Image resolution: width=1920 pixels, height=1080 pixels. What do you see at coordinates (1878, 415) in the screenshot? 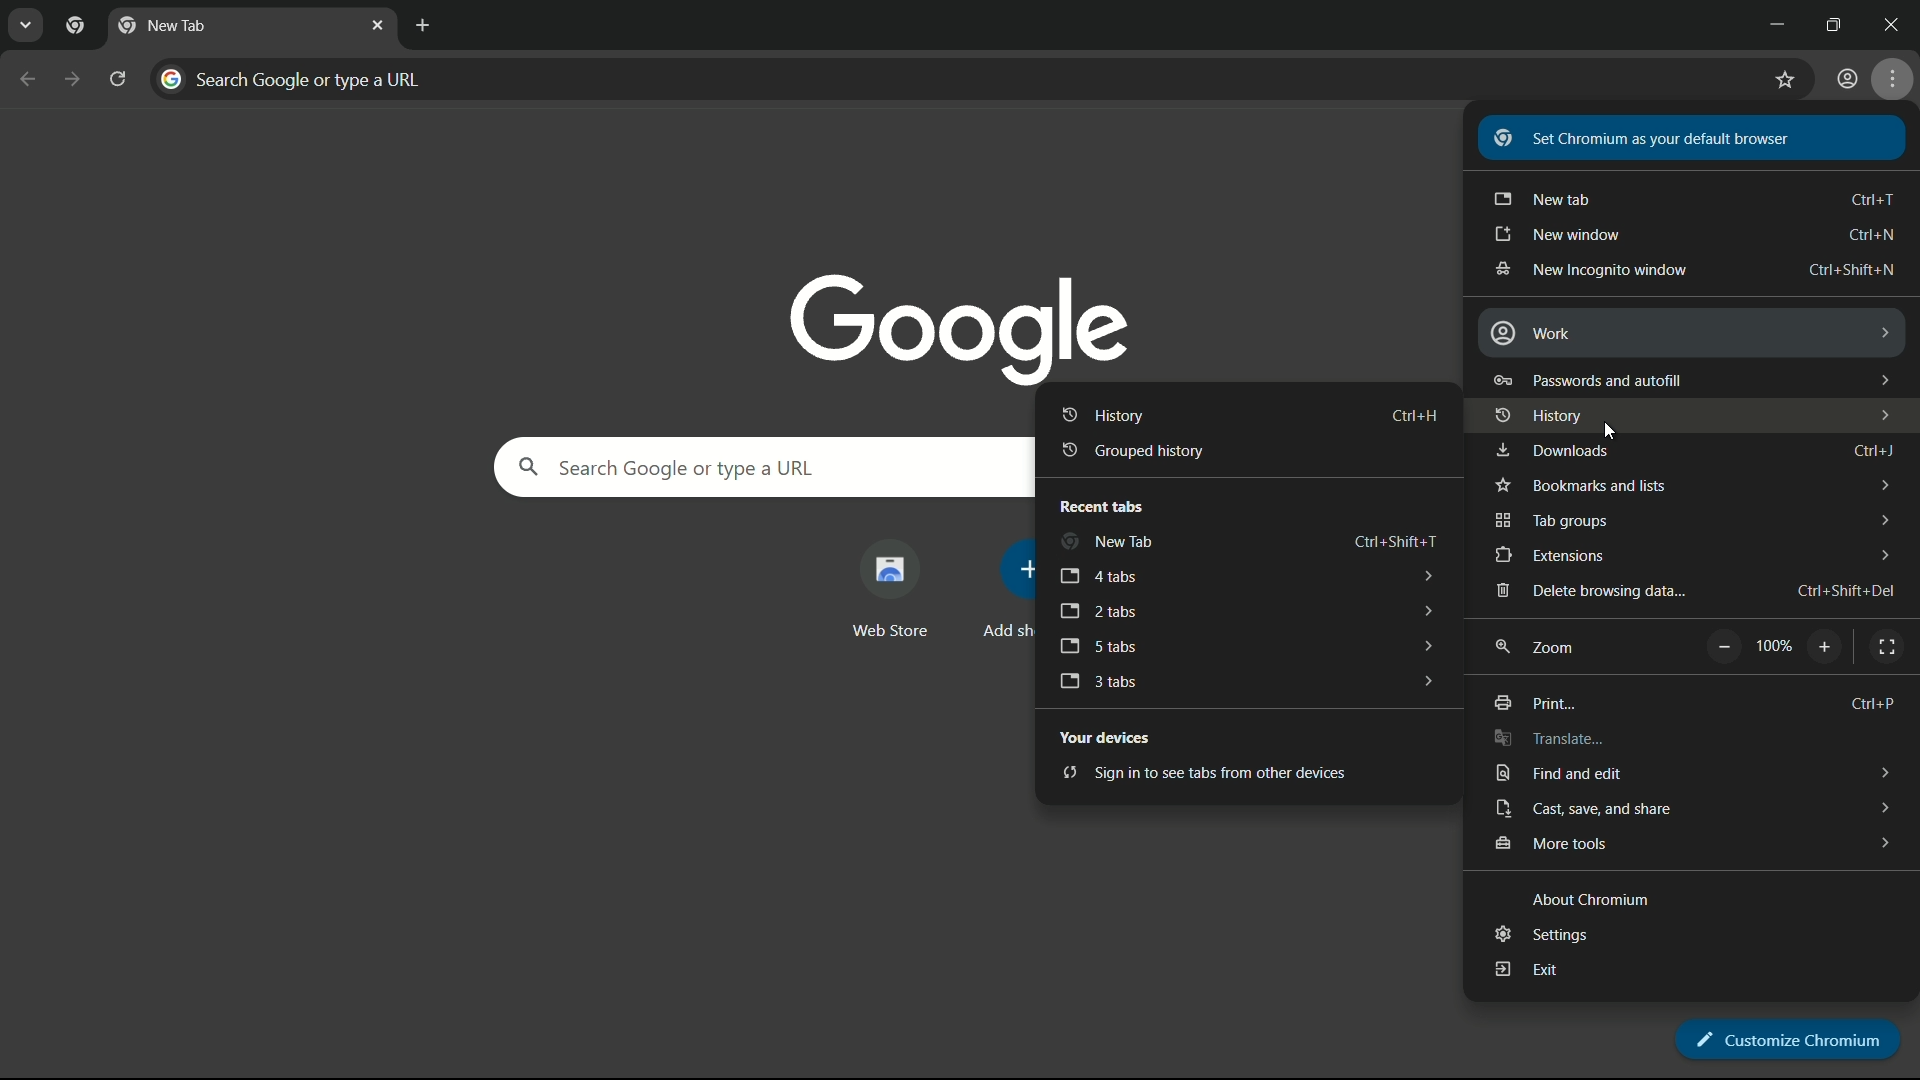
I see `dropdown arrows` at bounding box center [1878, 415].